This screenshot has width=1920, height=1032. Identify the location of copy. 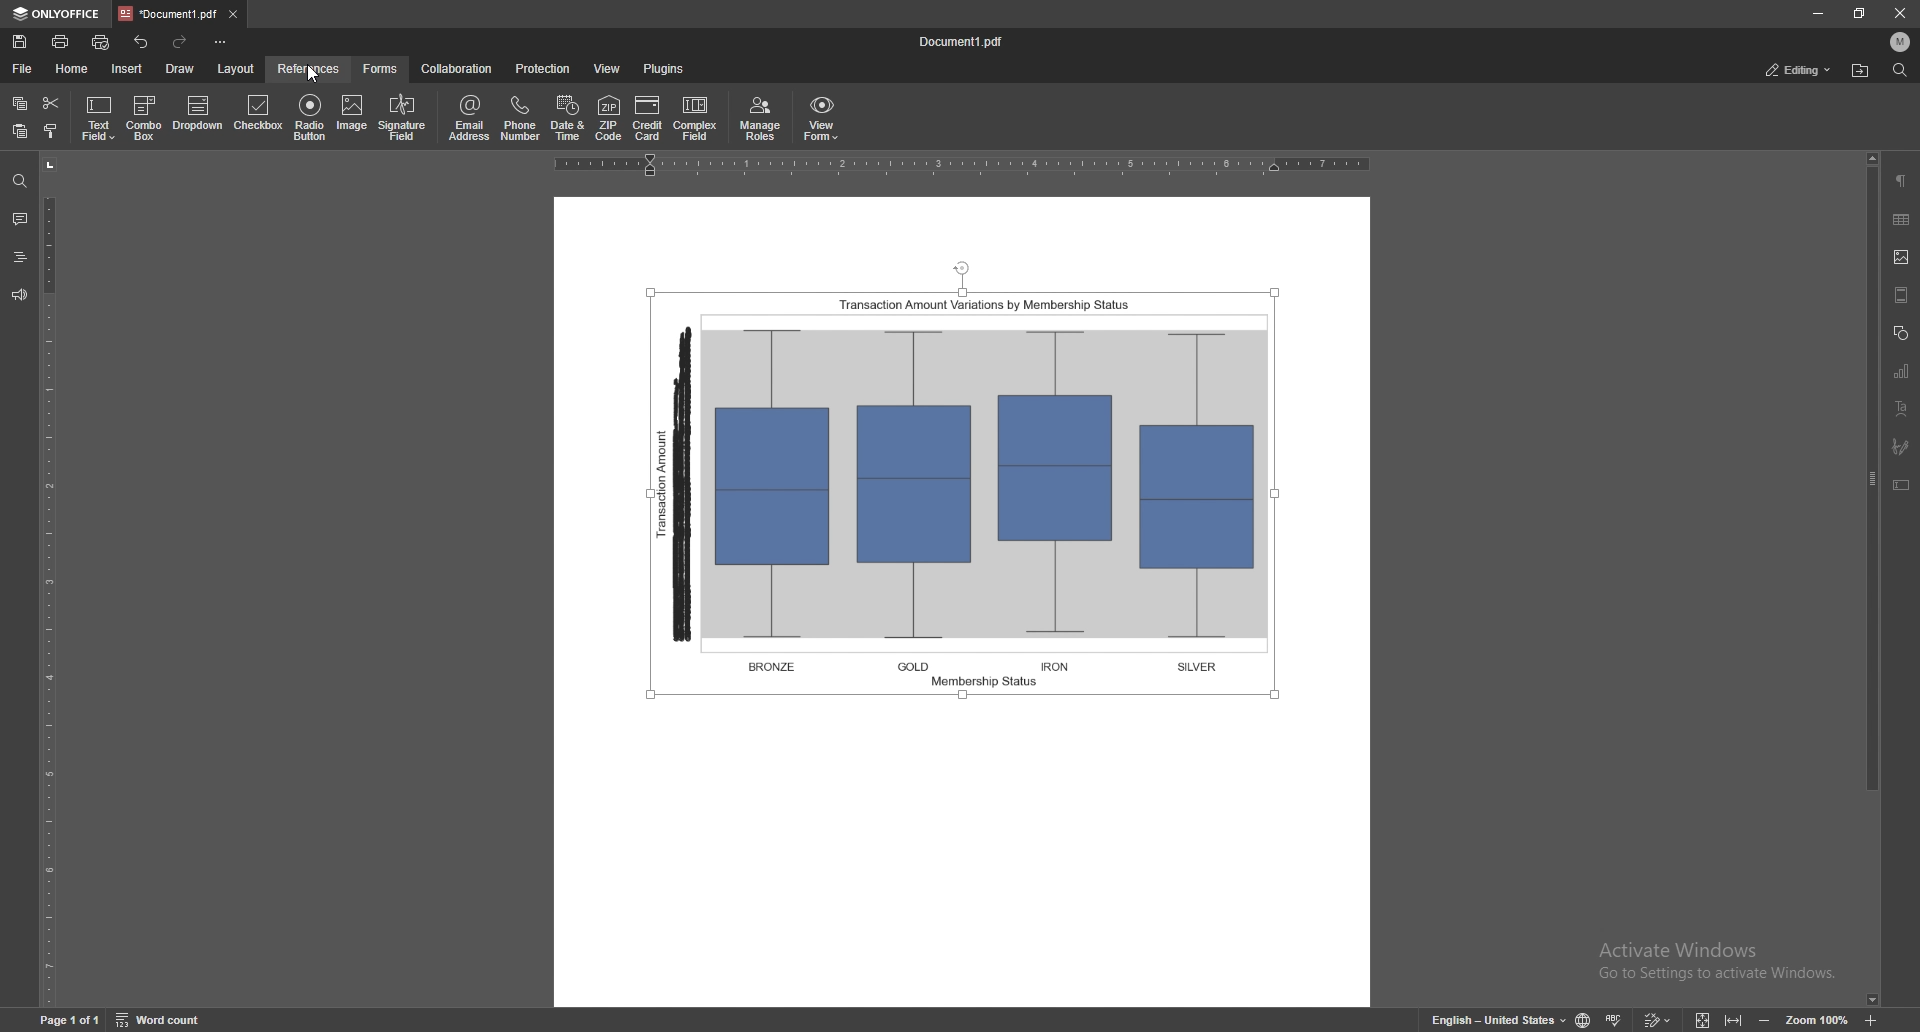
(20, 104).